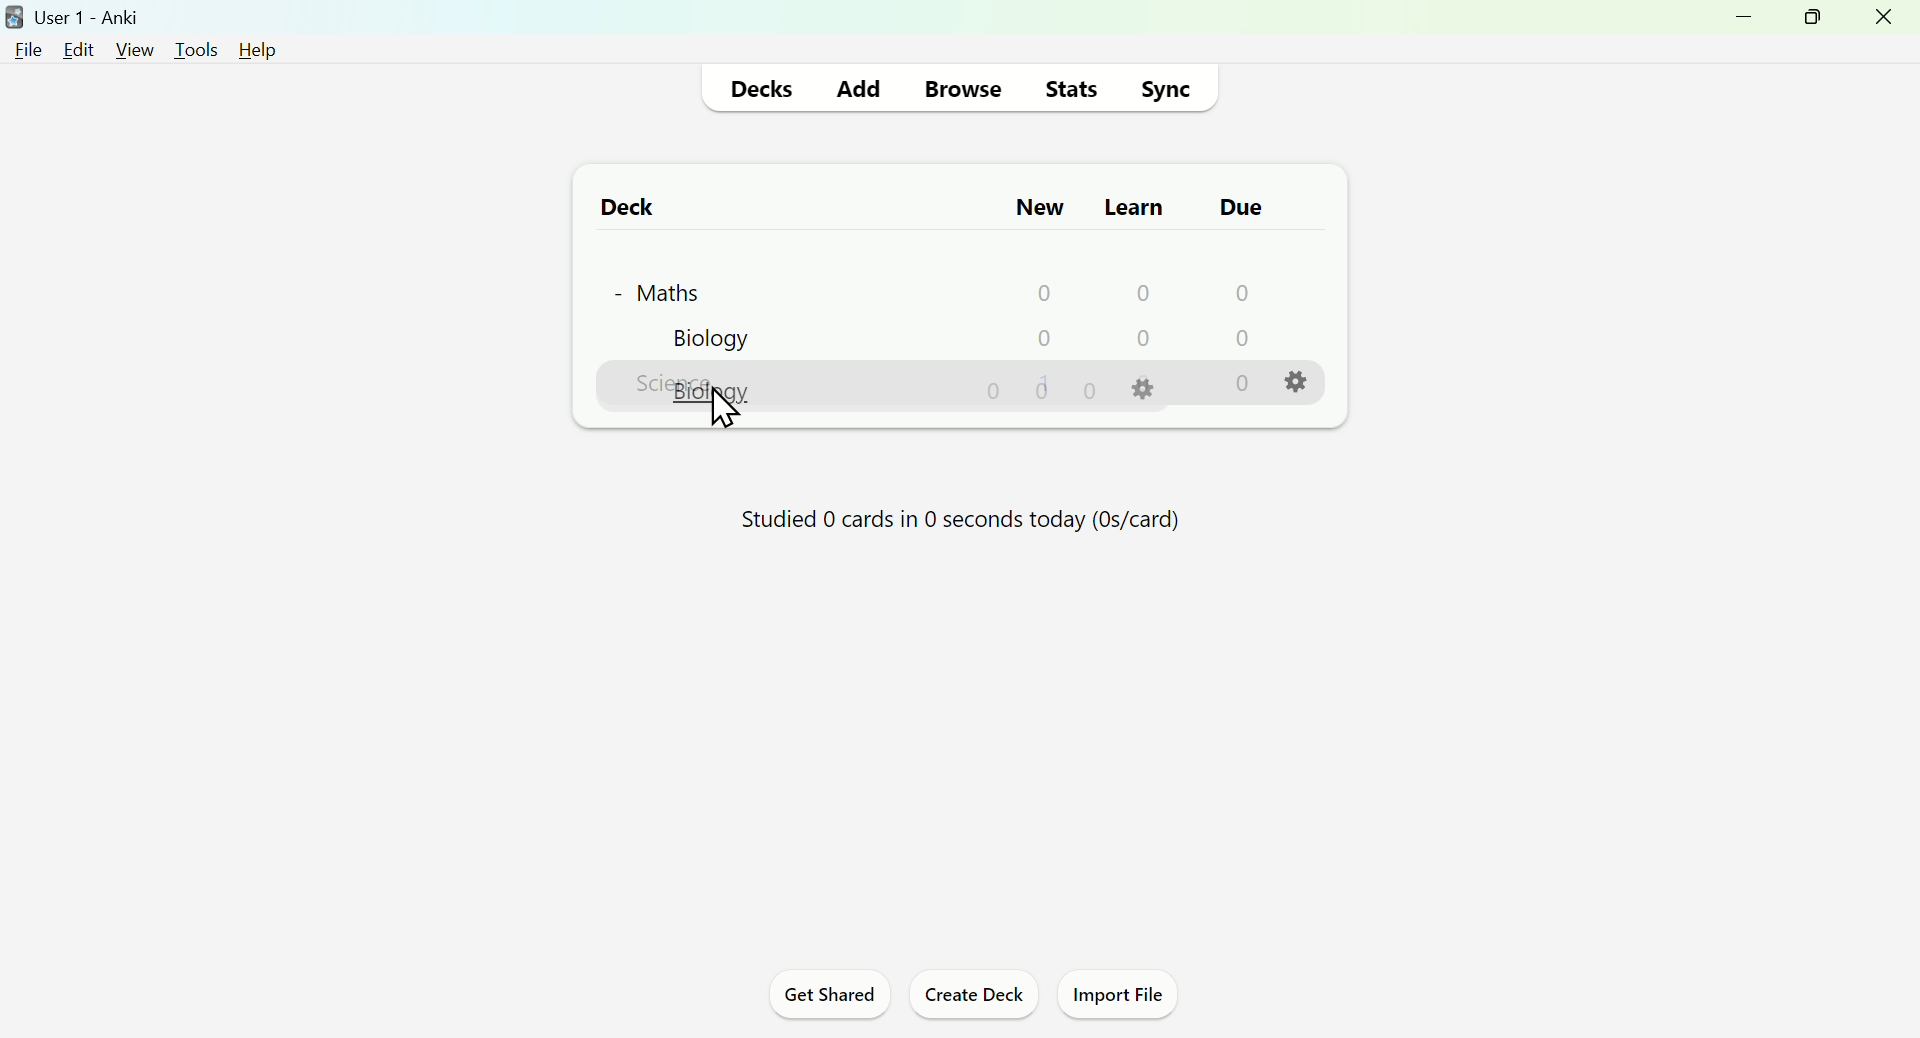  I want to click on Learn, so click(1132, 202).